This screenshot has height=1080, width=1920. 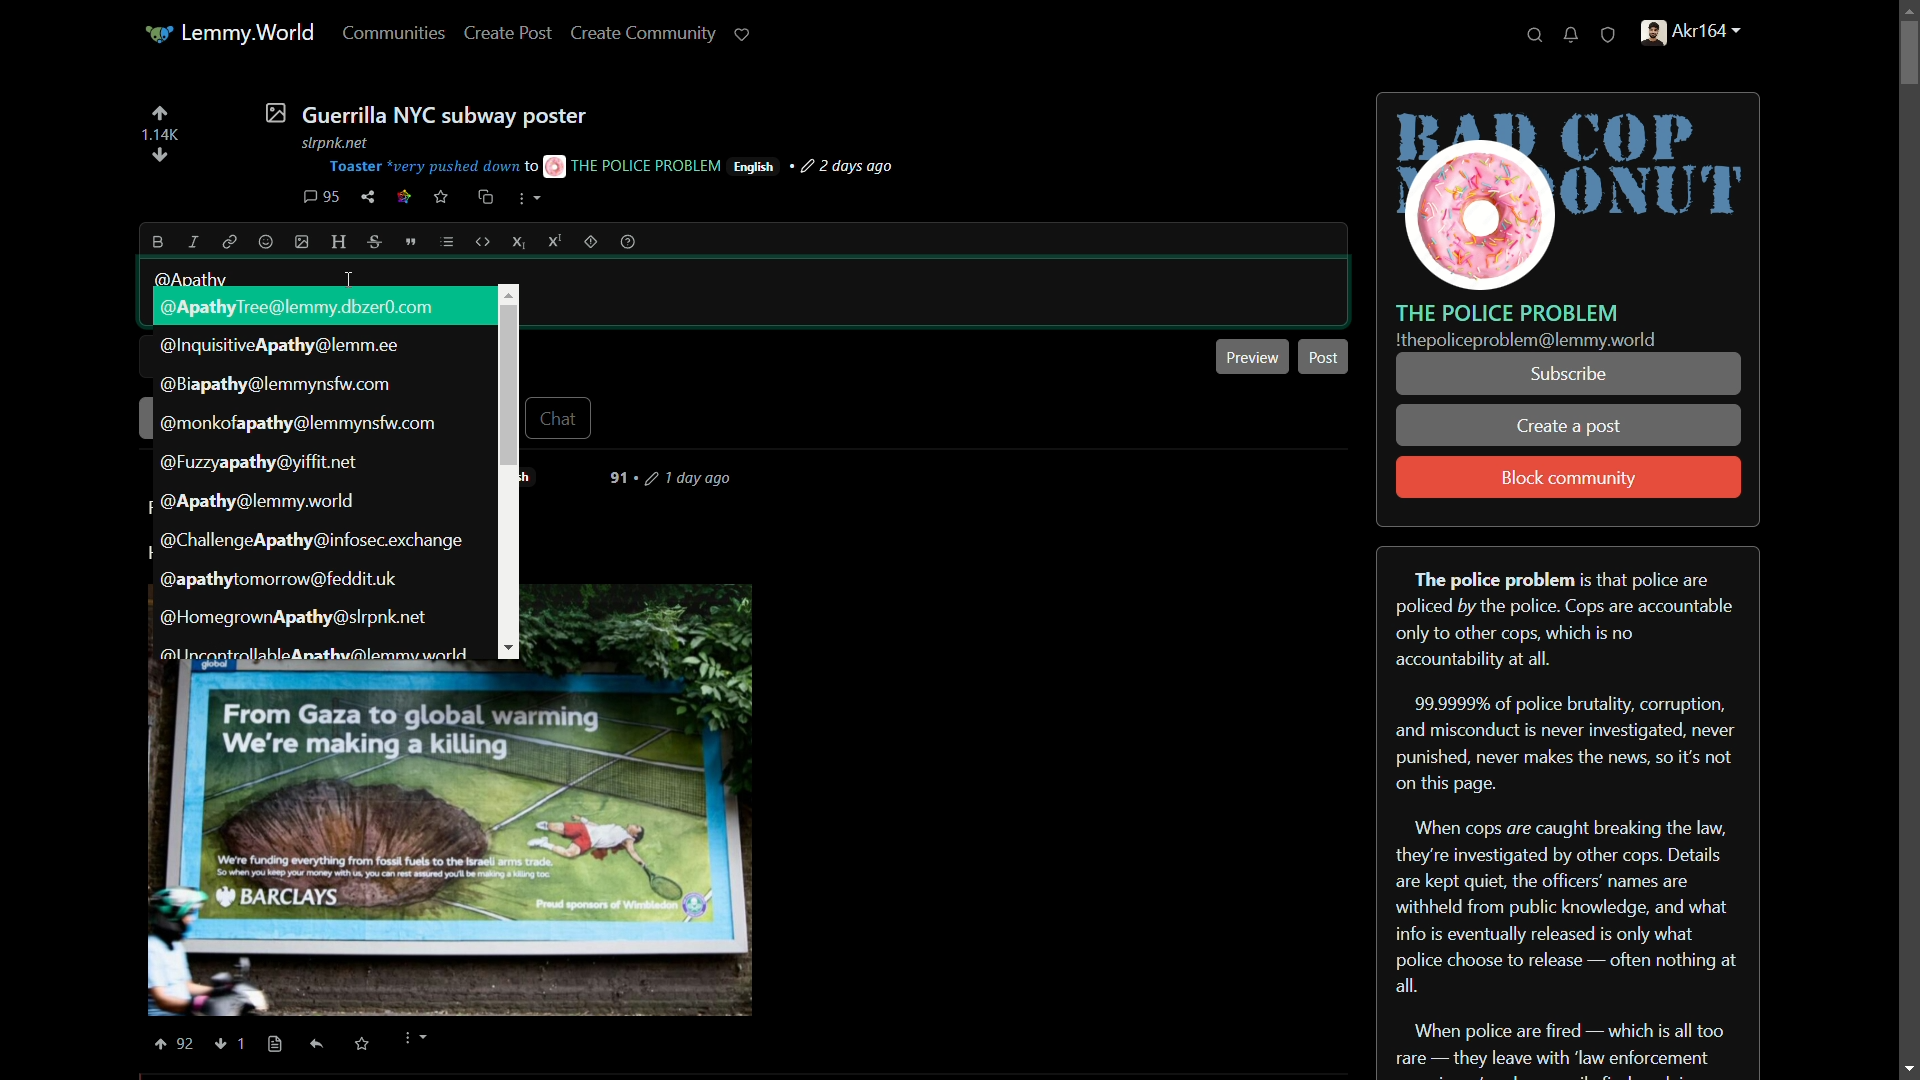 What do you see at coordinates (1609, 36) in the screenshot?
I see `unread reports` at bounding box center [1609, 36].